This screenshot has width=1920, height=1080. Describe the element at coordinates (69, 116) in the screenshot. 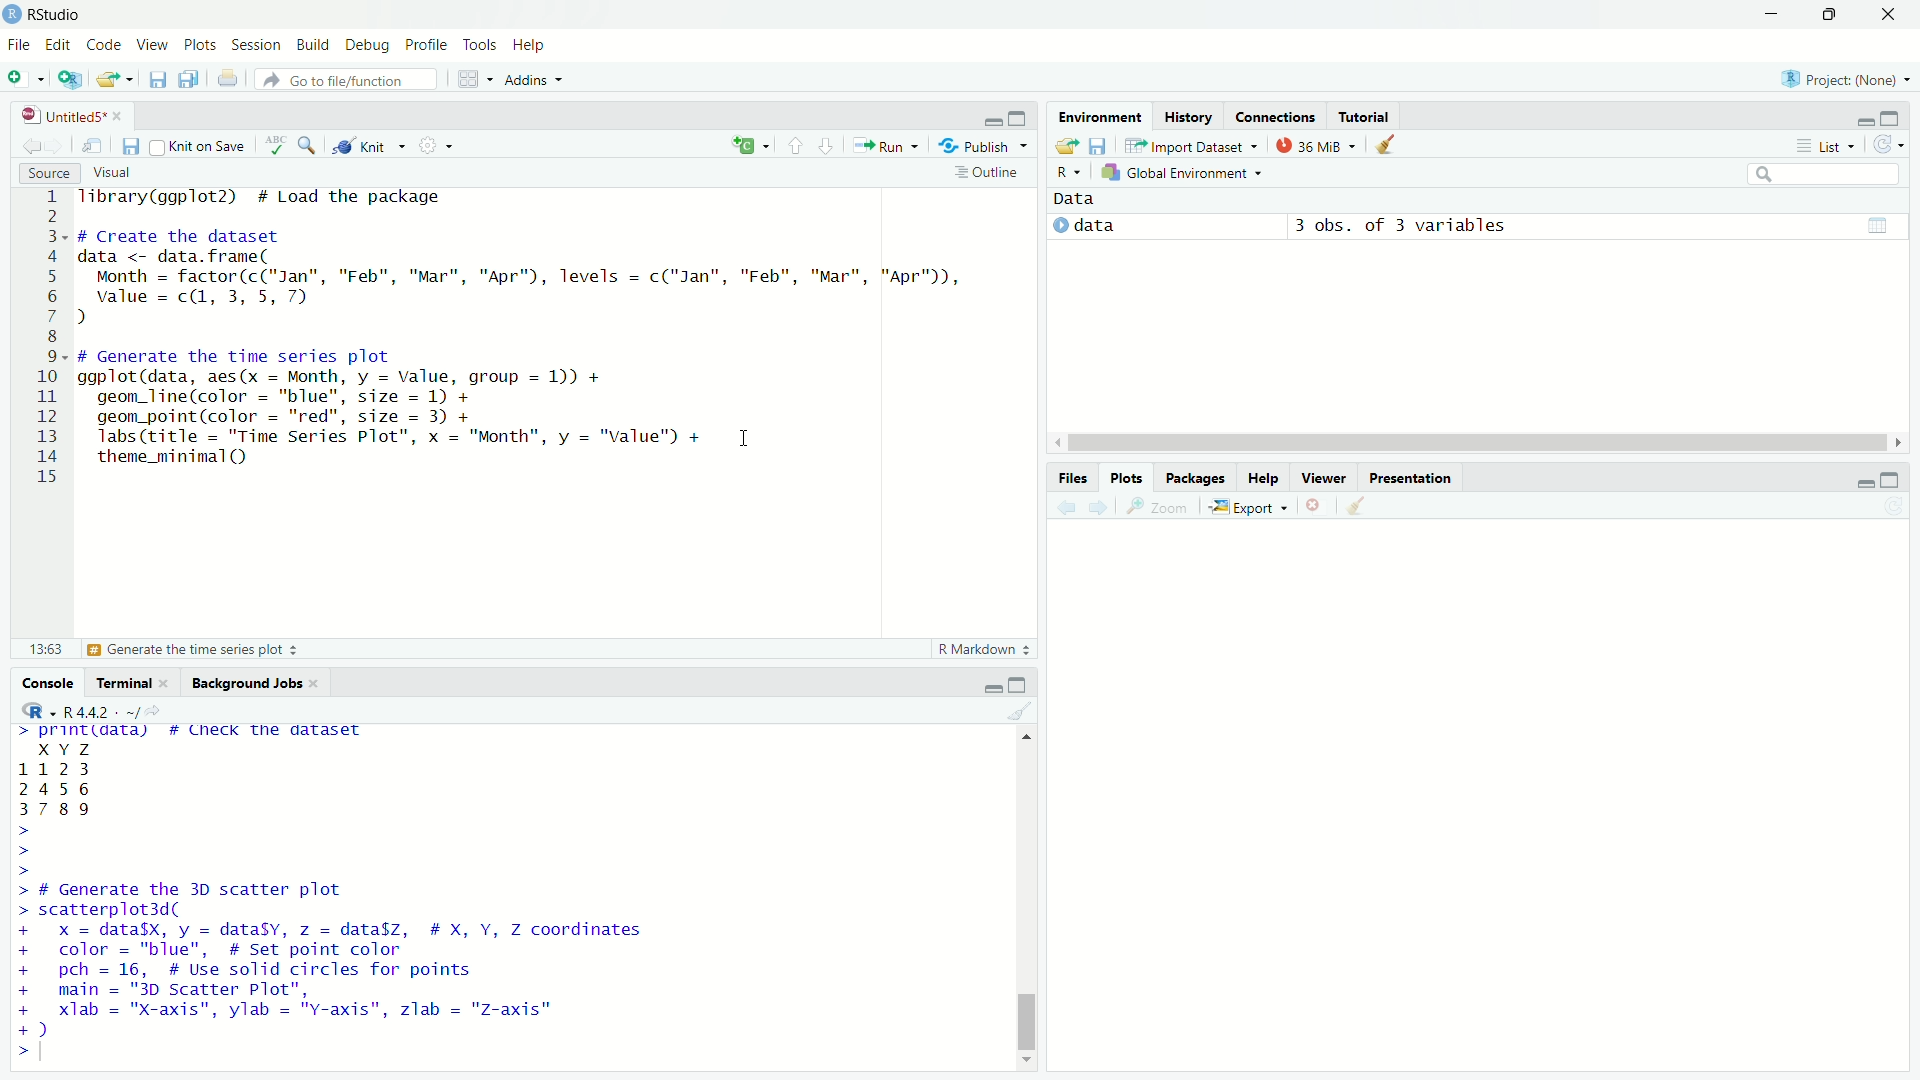

I see `untitled5` at that location.